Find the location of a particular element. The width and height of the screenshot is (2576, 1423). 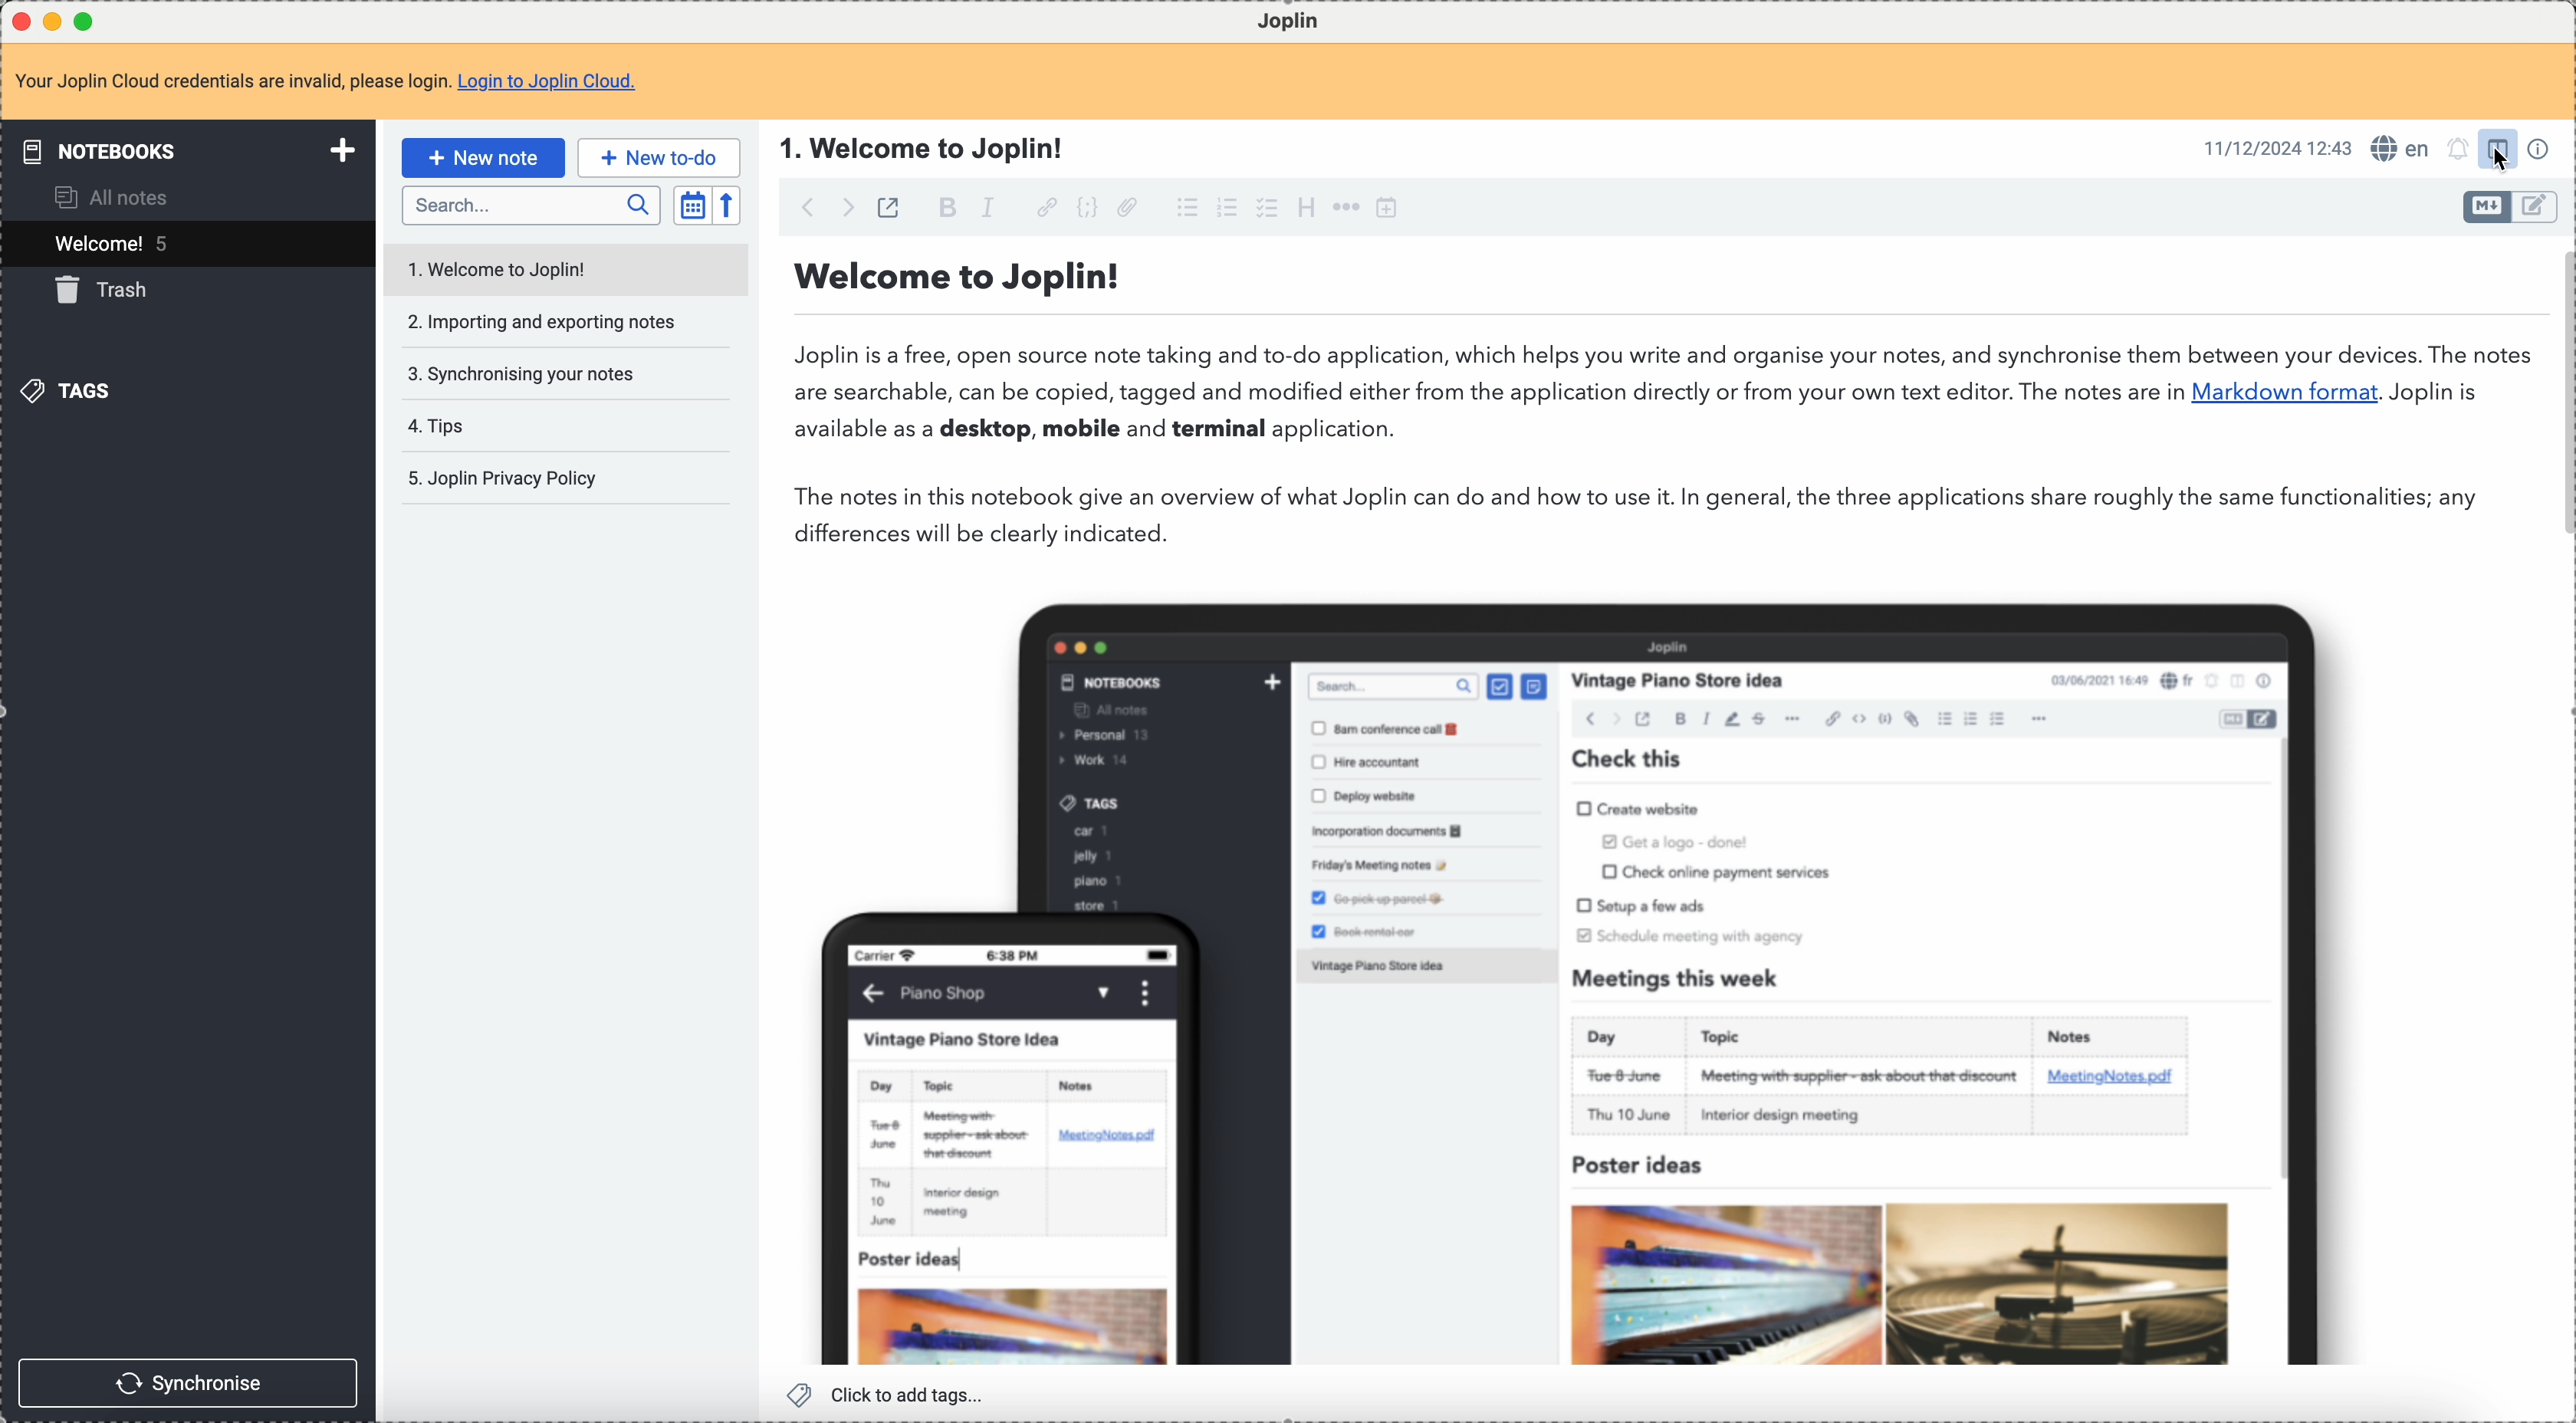

set alarm is located at coordinates (2455, 150).